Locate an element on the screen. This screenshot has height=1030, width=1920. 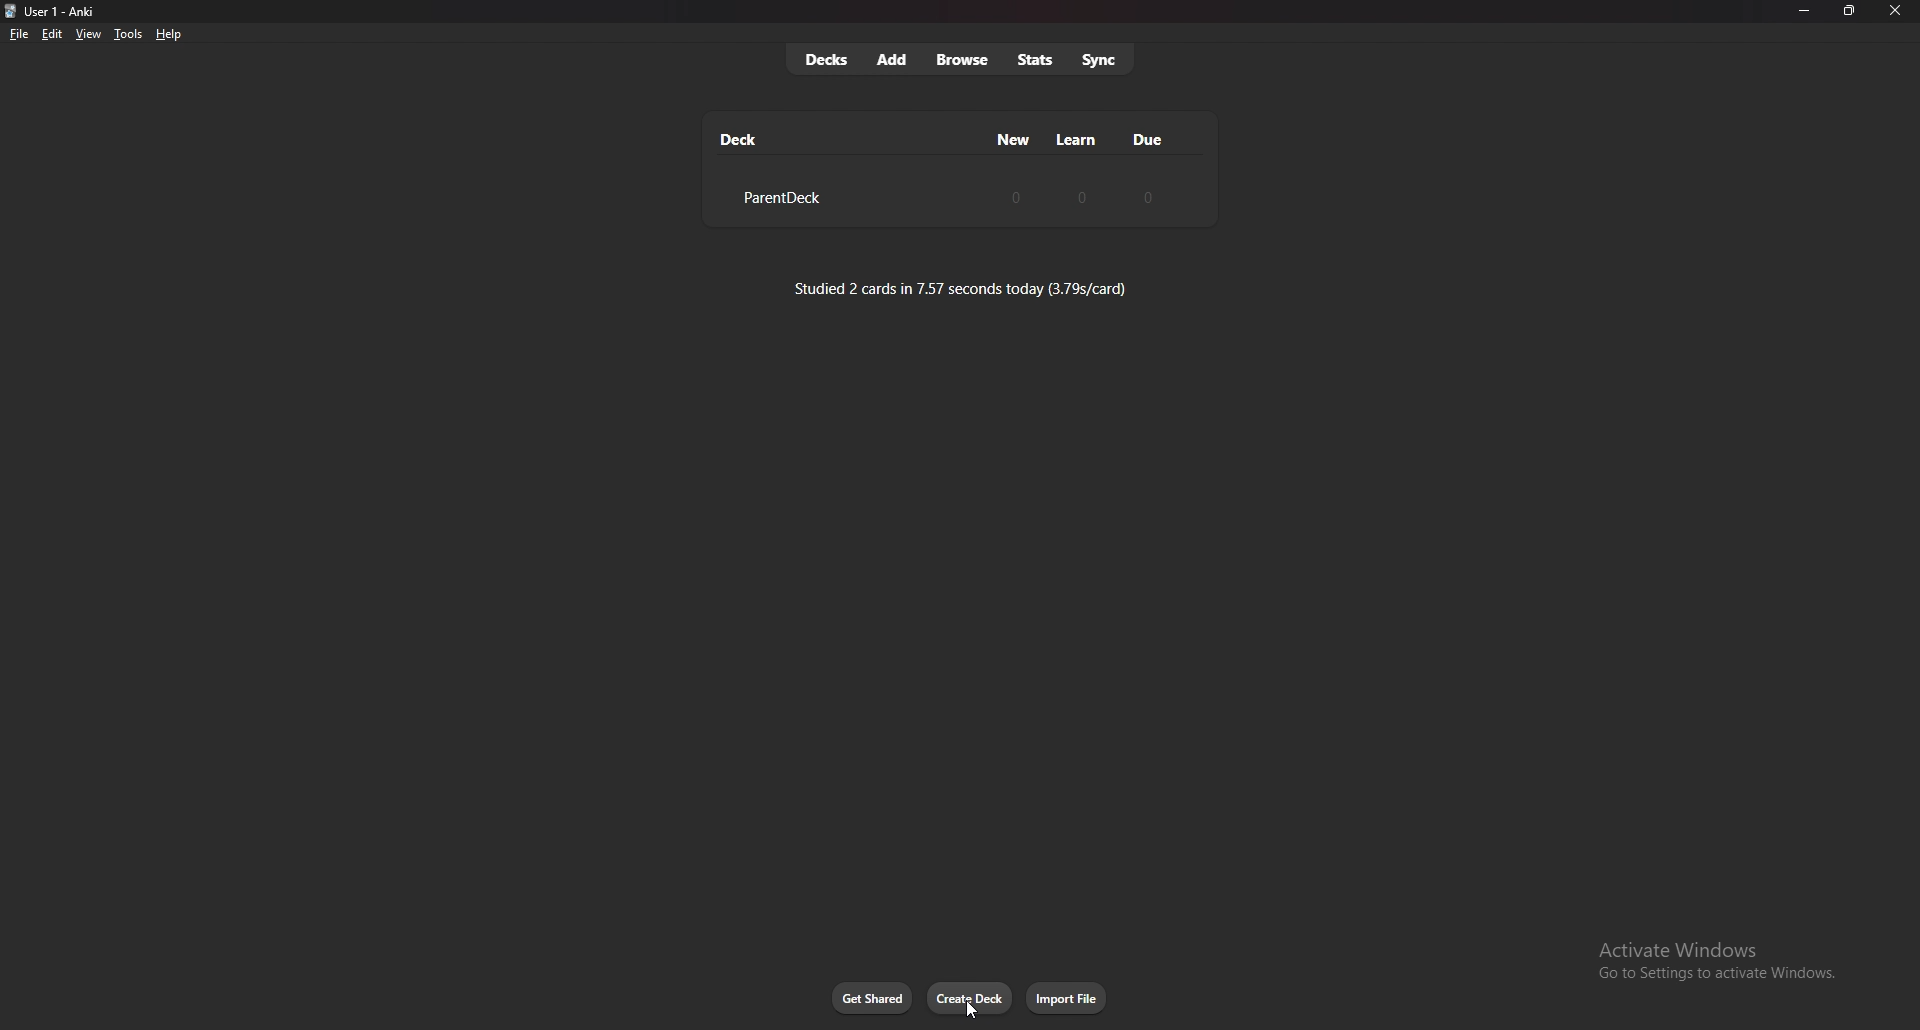
get shared is located at coordinates (873, 999).